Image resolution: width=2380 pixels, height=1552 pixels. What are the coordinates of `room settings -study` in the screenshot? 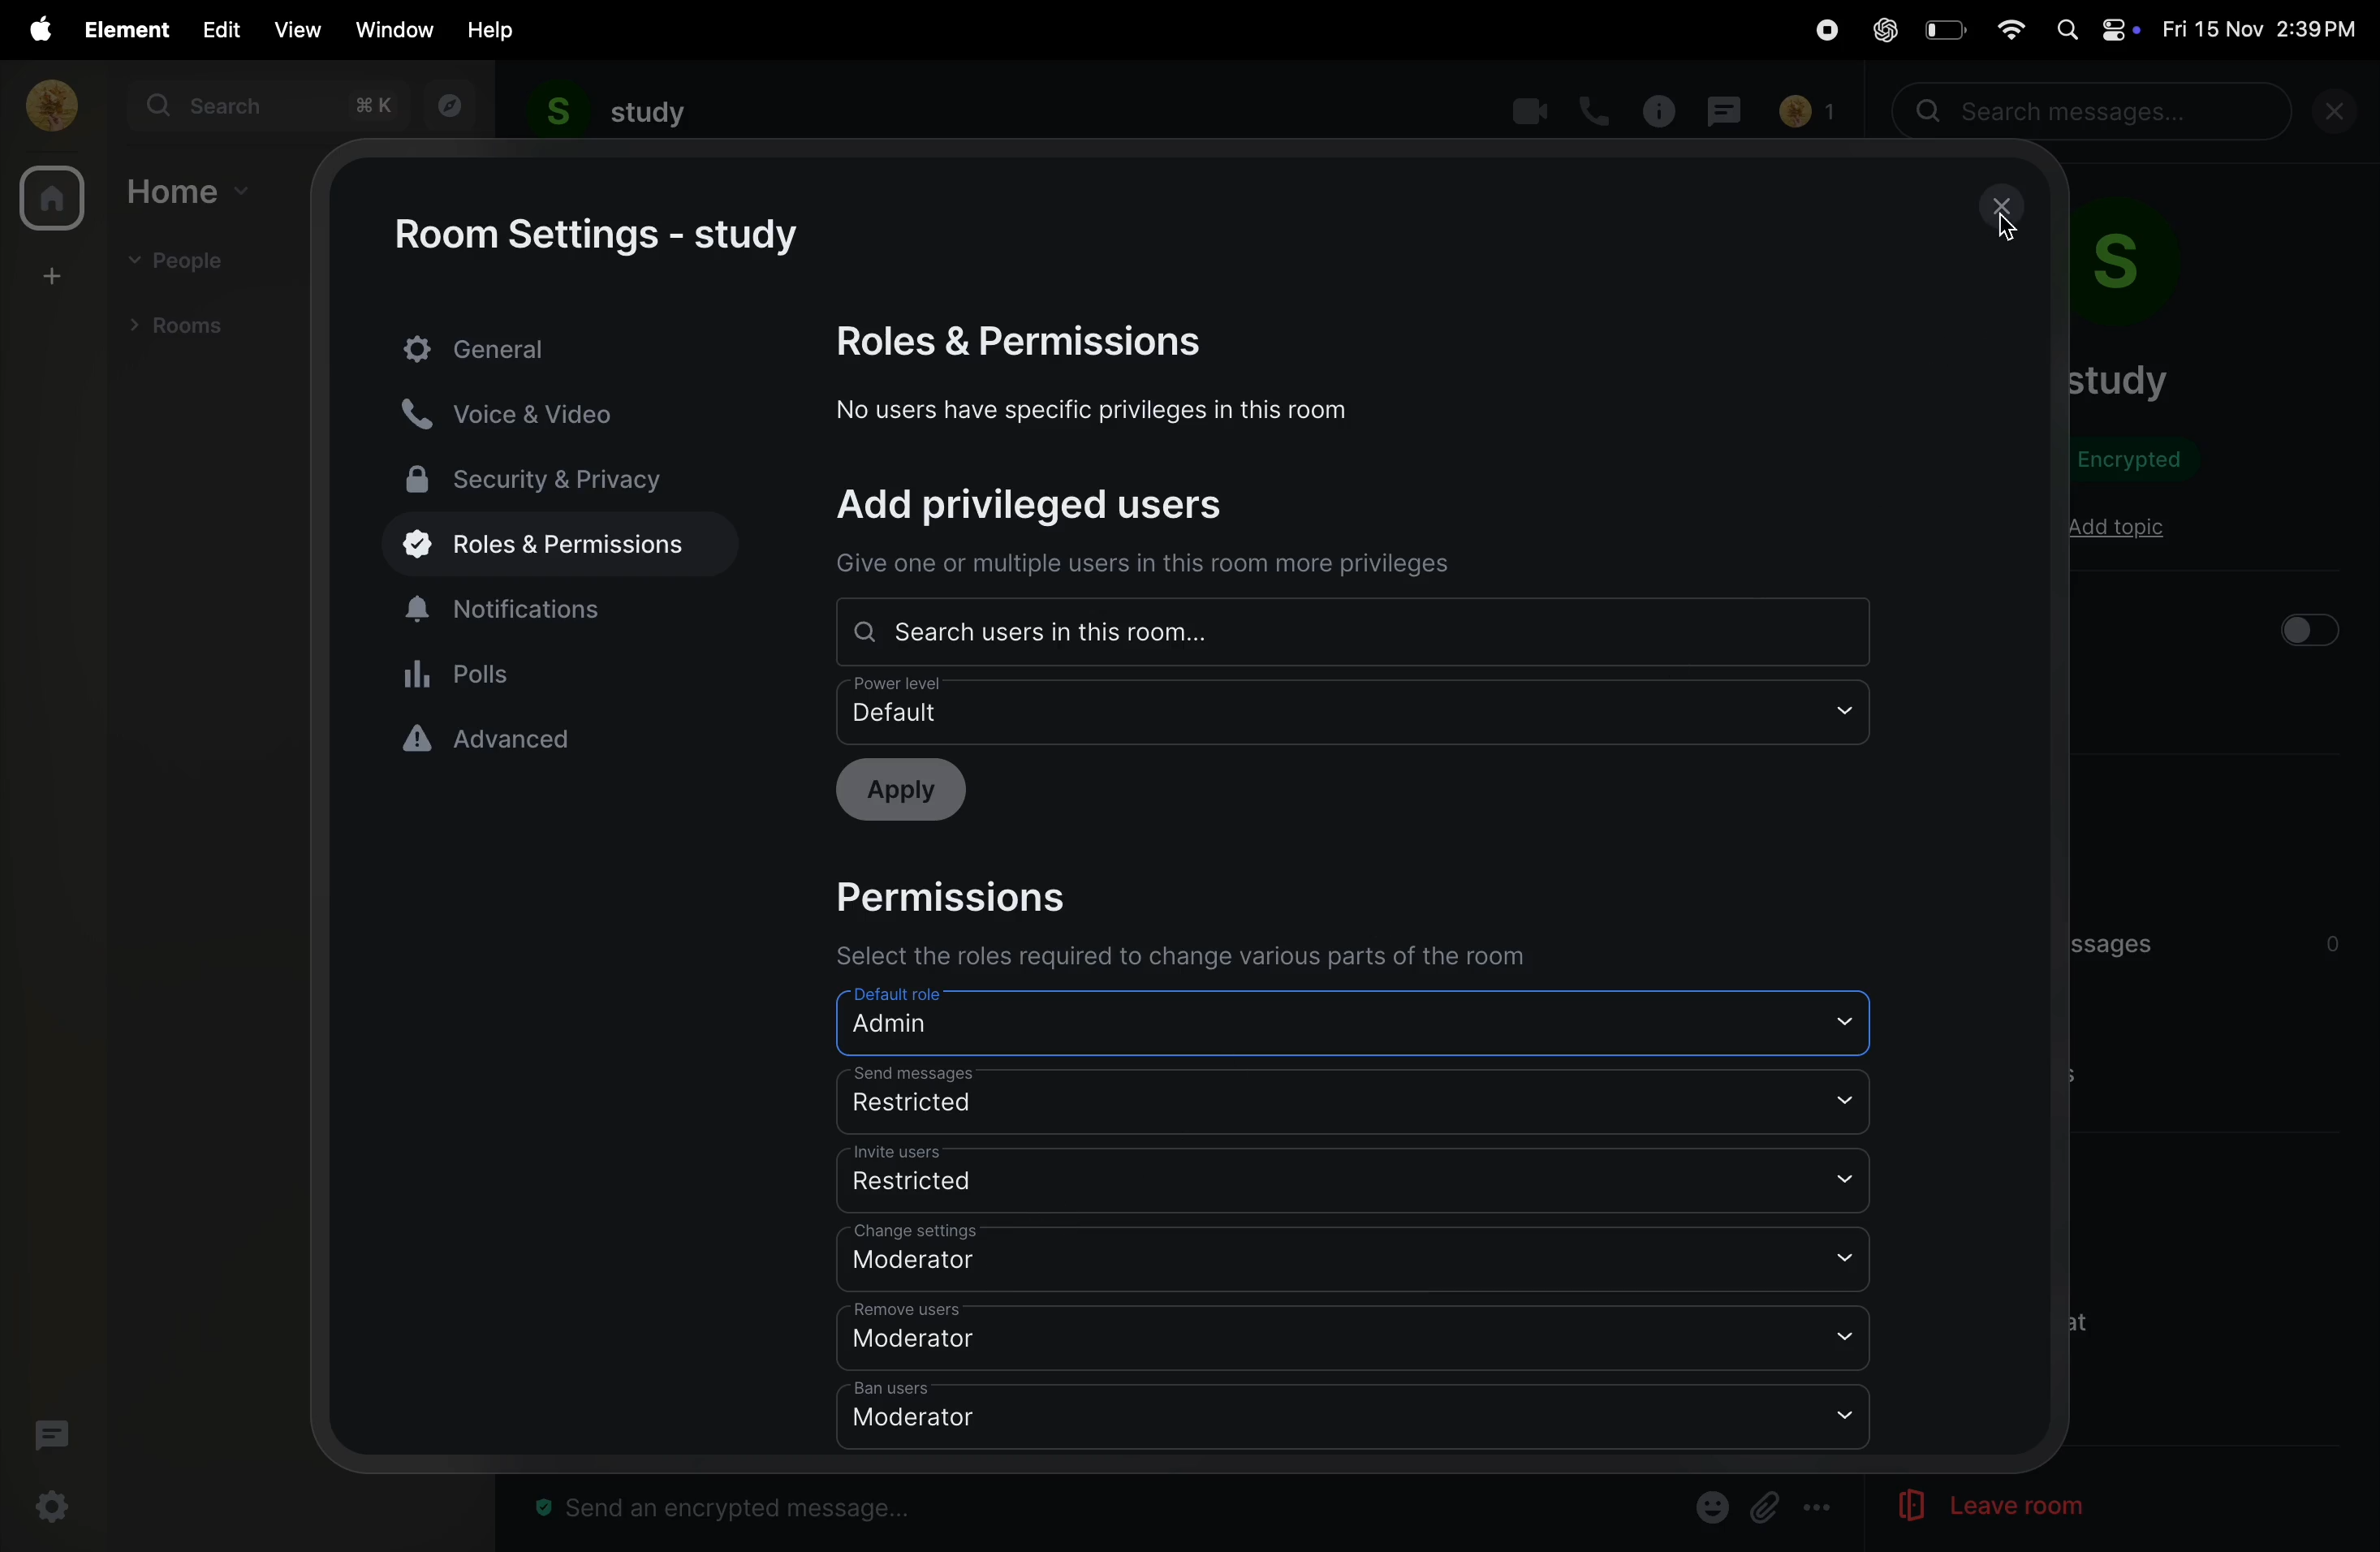 It's located at (603, 236).